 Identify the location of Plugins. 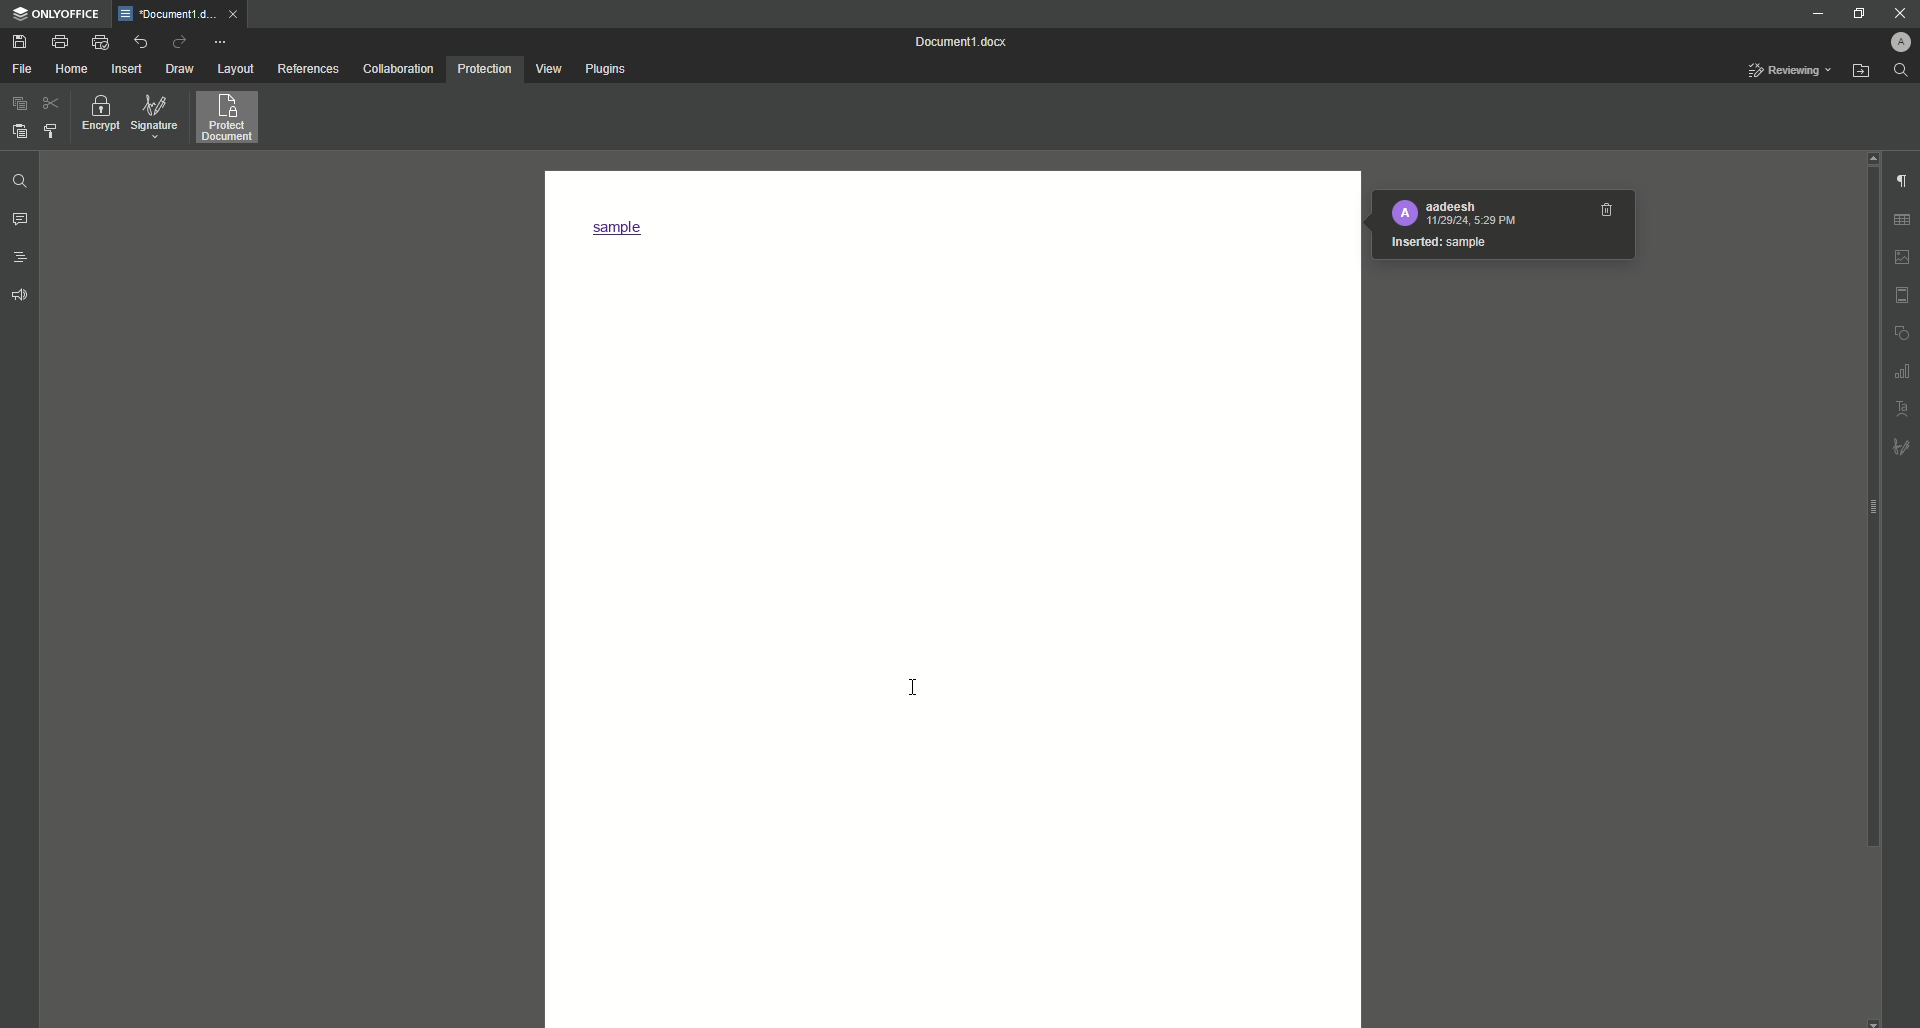
(605, 69).